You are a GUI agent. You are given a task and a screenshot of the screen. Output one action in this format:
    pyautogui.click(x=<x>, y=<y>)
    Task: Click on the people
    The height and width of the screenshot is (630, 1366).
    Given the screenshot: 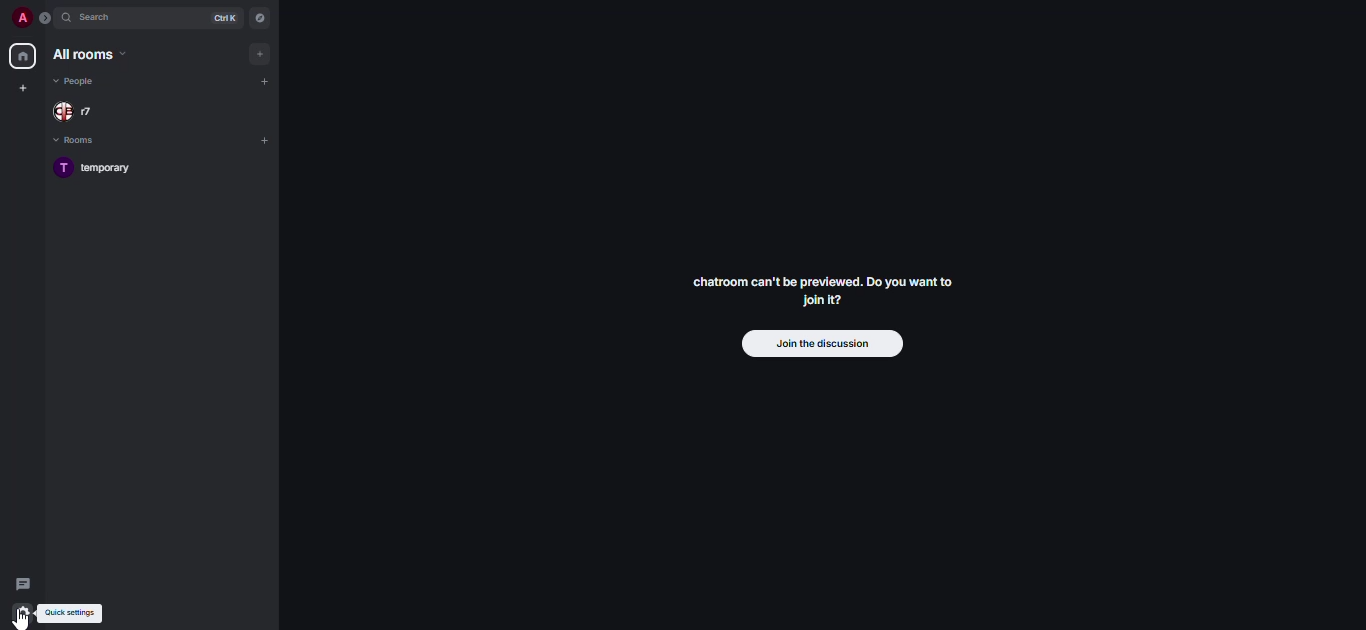 What is the action you would take?
    pyautogui.click(x=80, y=112)
    